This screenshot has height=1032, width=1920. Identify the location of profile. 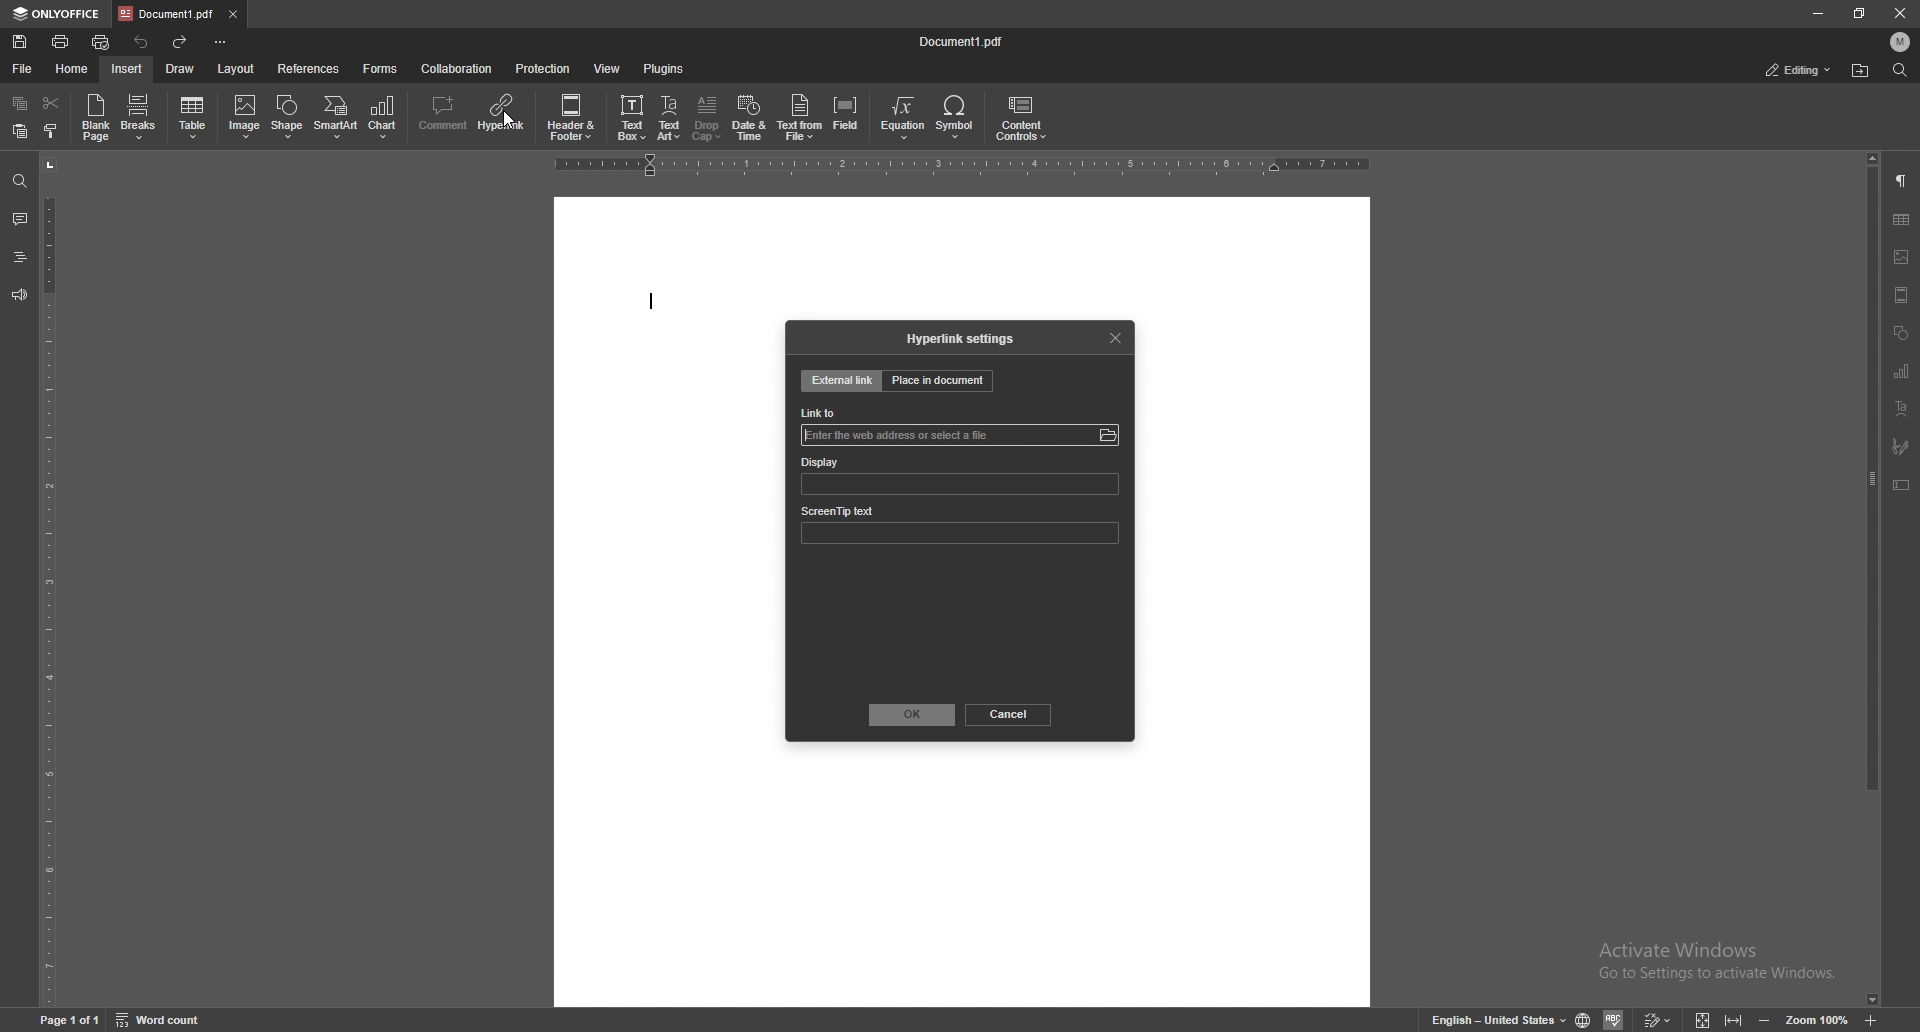
(1901, 41).